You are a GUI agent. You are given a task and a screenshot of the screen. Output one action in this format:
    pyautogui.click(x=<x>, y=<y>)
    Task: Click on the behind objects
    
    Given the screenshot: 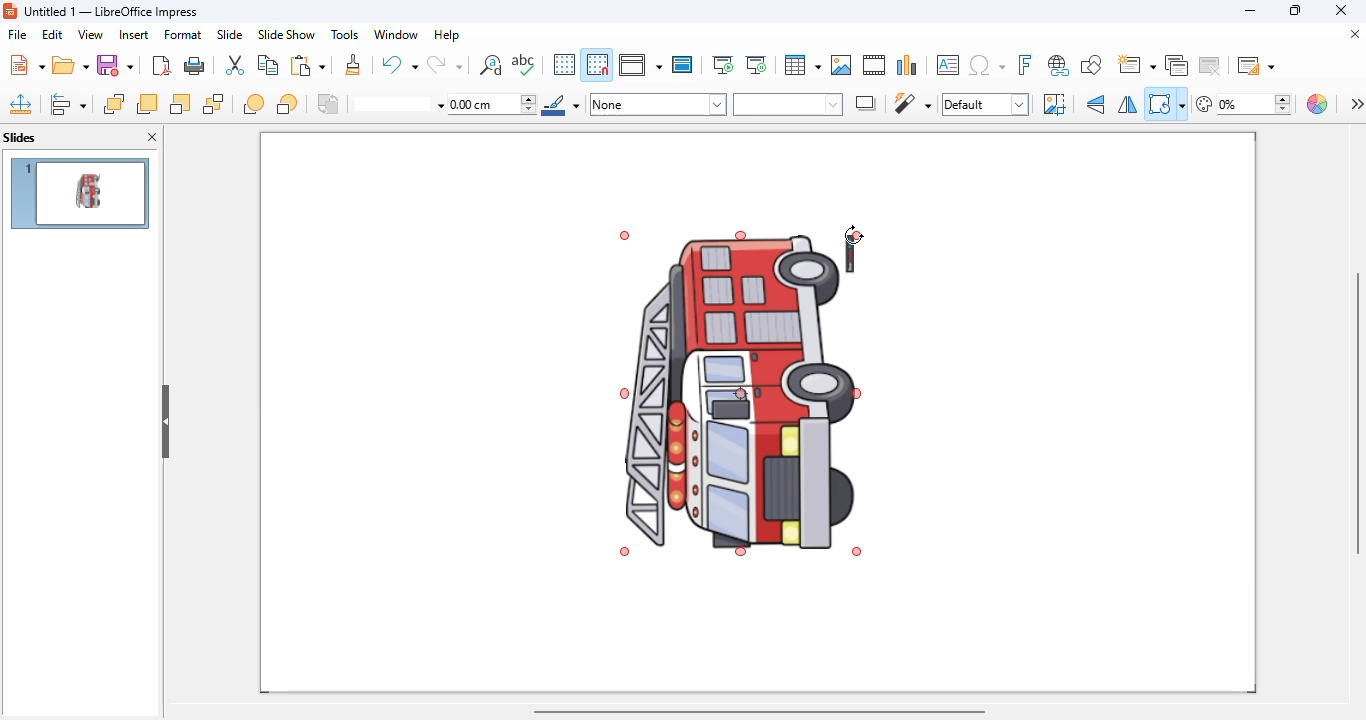 What is the action you would take?
    pyautogui.click(x=287, y=103)
    